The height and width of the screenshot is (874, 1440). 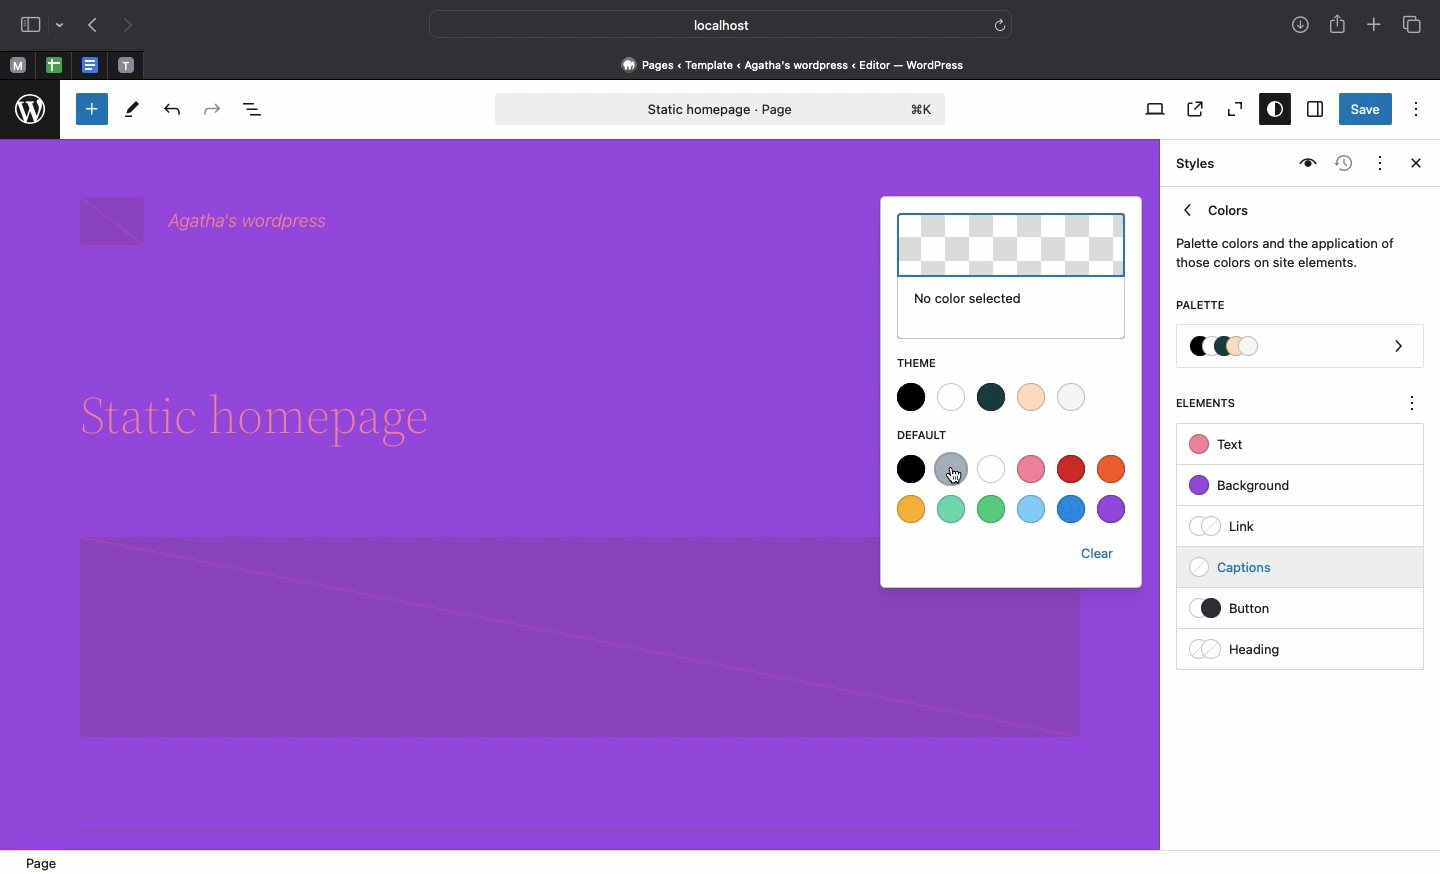 What do you see at coordinates (1341, 165) in the screenshot?
I see `Revisions` at bounding box center [1341, 165].